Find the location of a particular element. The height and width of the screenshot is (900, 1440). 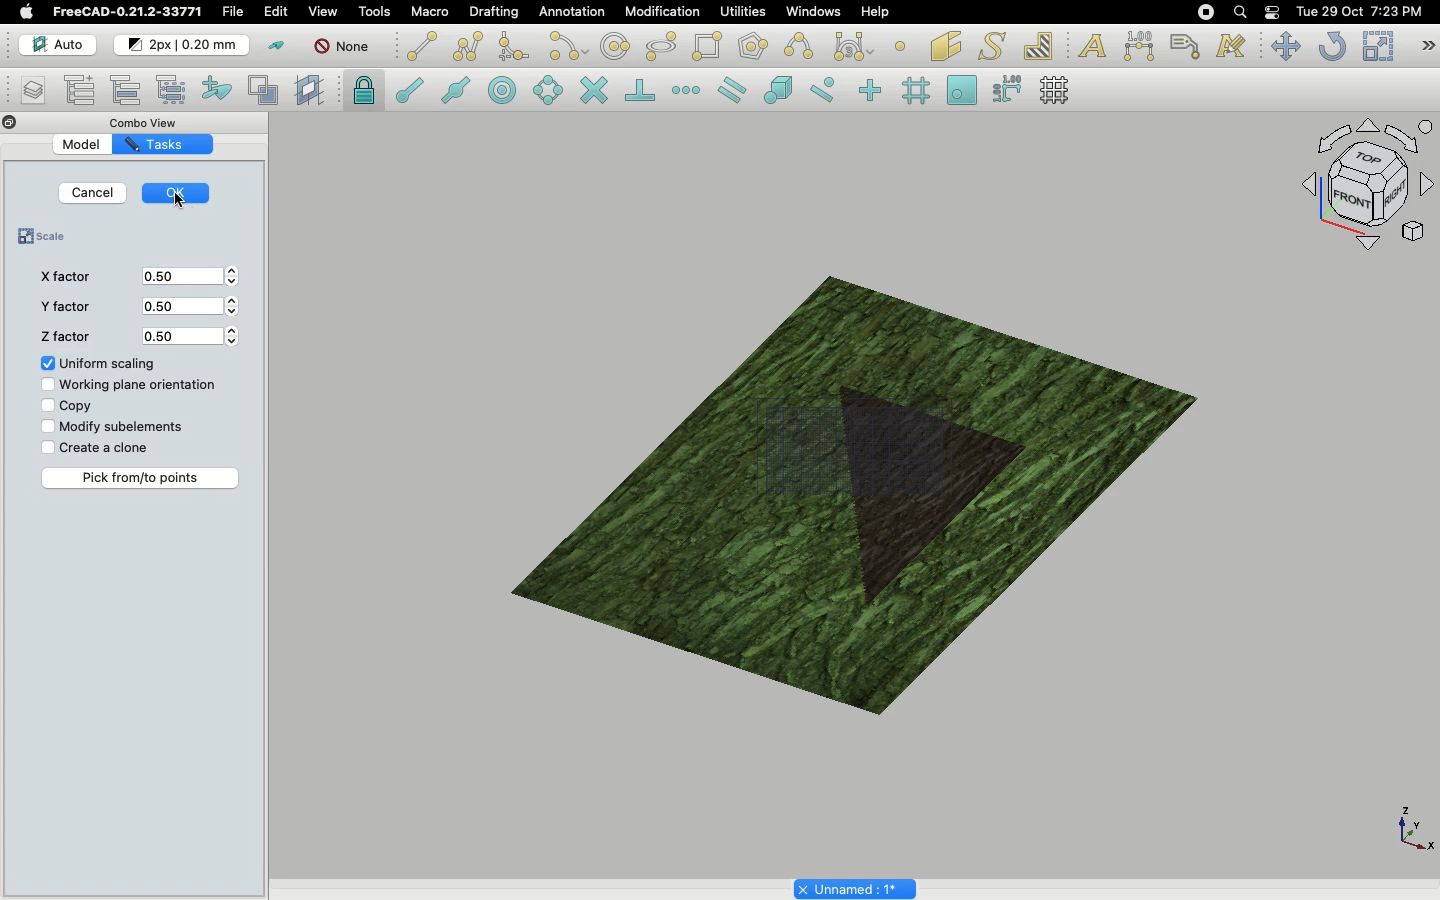

Modify subelements is located at coordinates (116, 427).